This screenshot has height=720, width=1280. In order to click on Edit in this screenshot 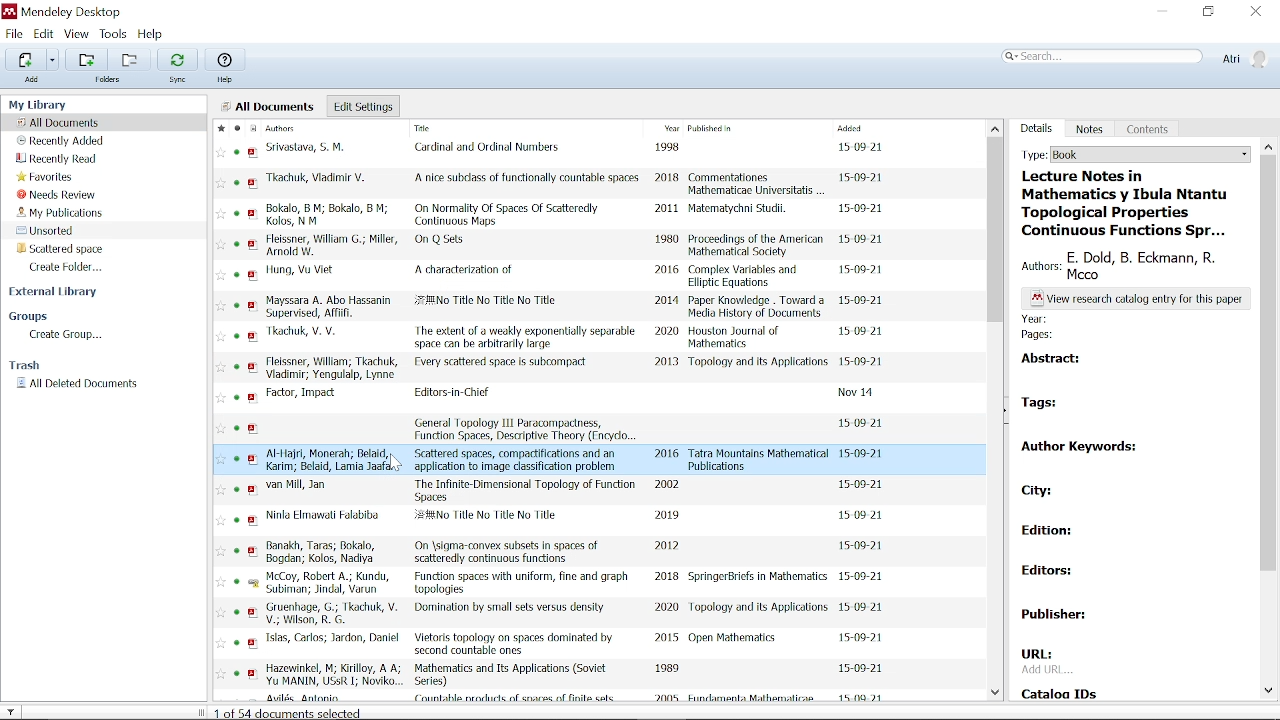, I will do `click(44, 34)`.